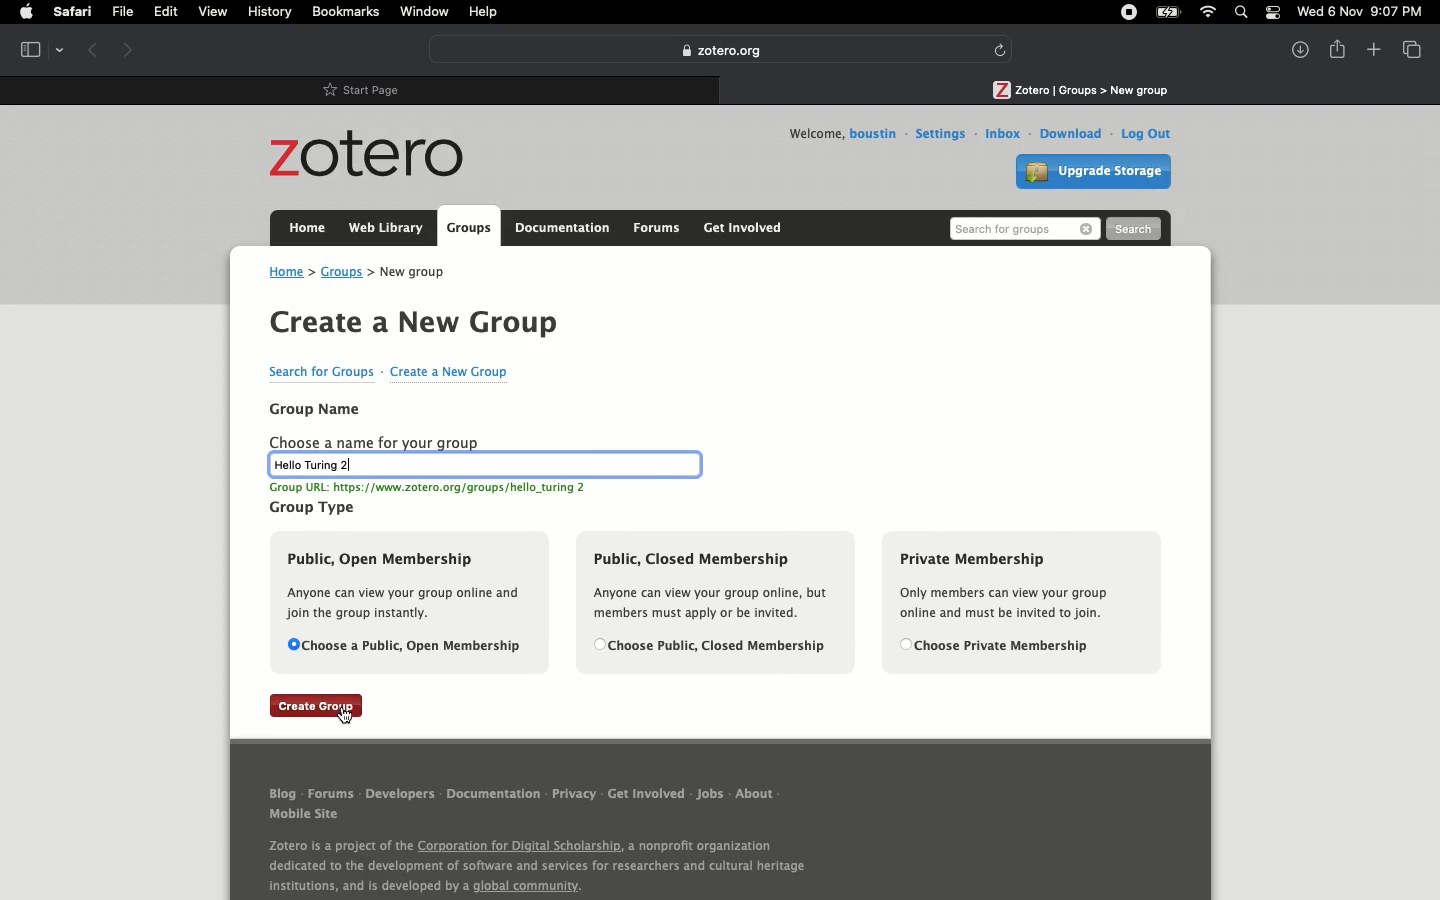 This screenshot has width=1440, height=900. Describe the element at coordinates (467, 228) in the screenshot. I see `Groups` at that location.